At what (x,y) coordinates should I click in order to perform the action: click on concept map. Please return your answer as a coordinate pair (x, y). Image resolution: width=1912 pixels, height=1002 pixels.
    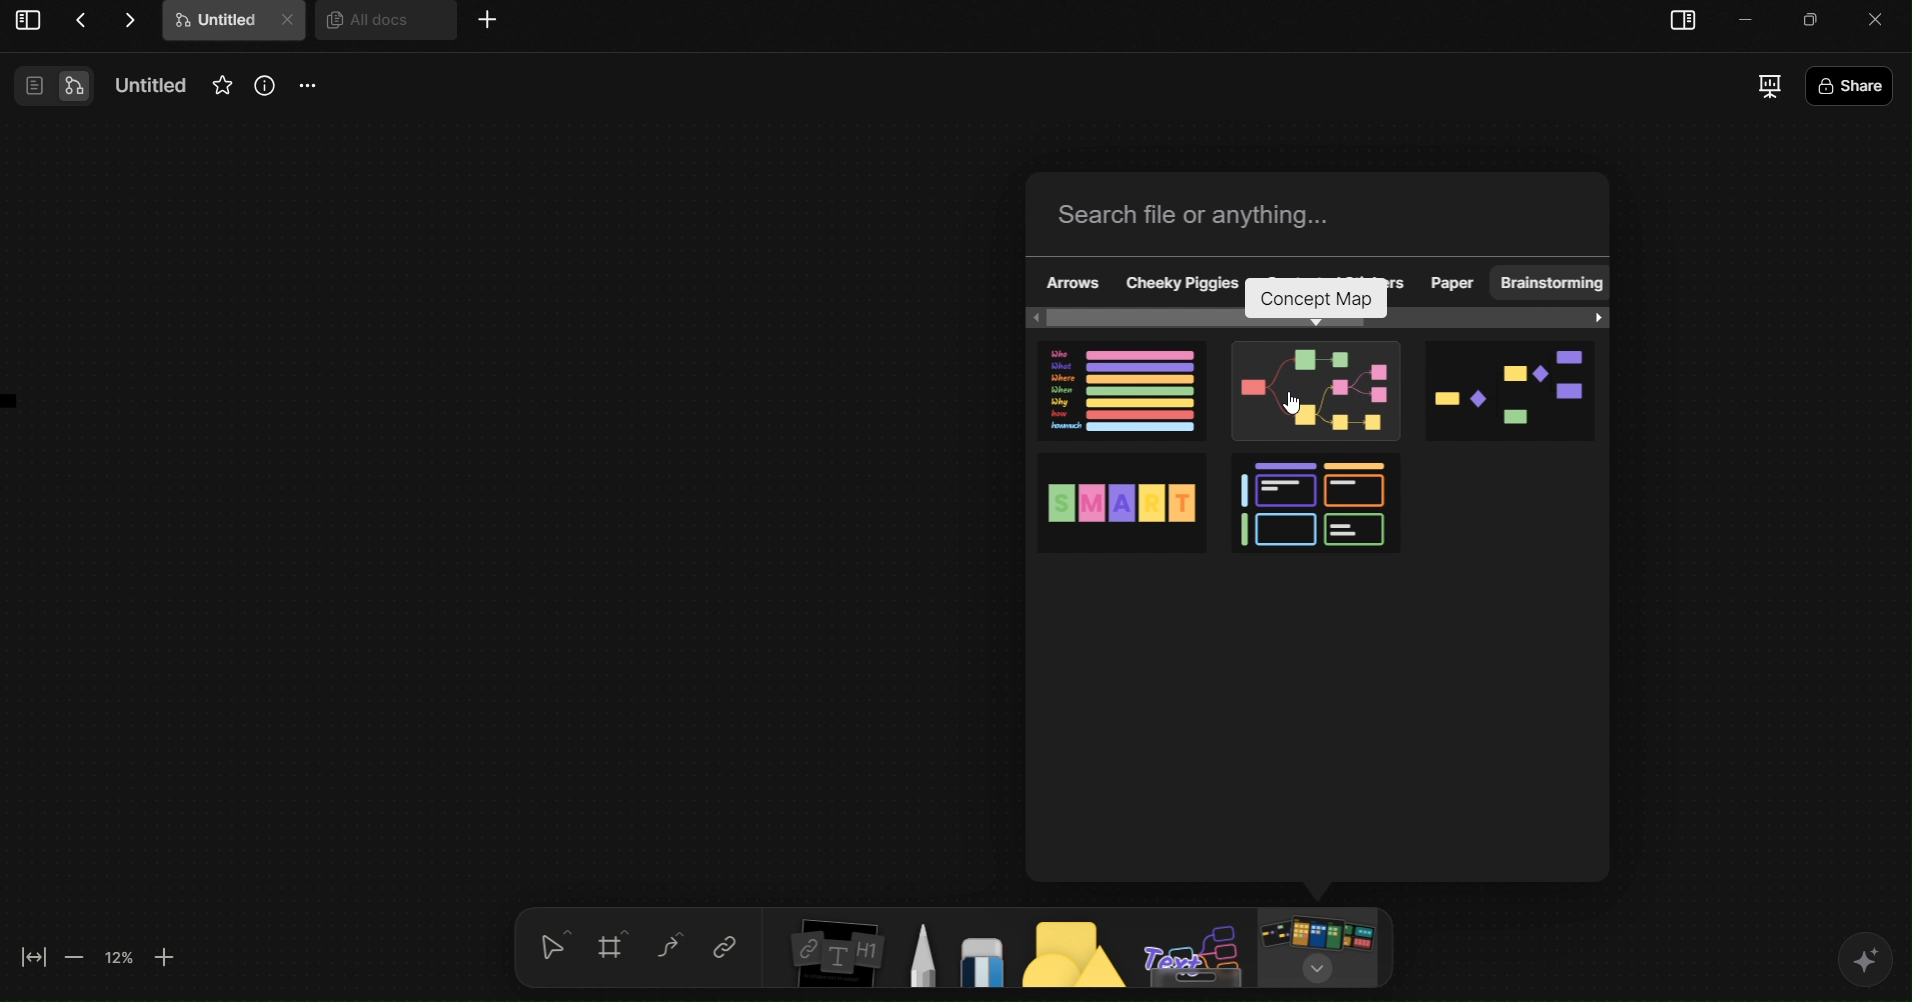
    Looking at the image, I should click on (1317, 301).